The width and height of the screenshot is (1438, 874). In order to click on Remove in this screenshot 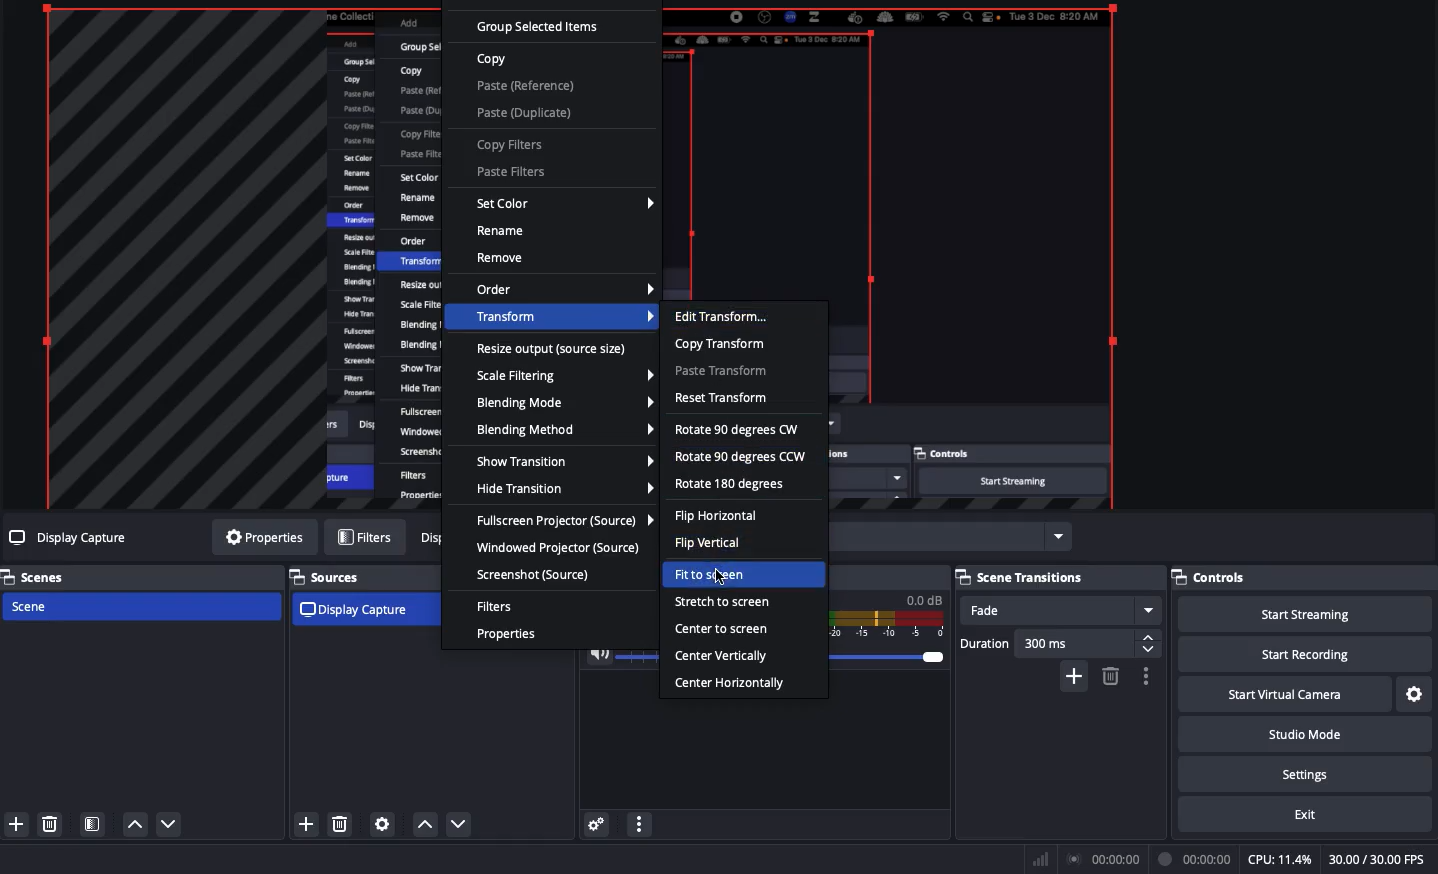, I will do `click(503, 259)`.